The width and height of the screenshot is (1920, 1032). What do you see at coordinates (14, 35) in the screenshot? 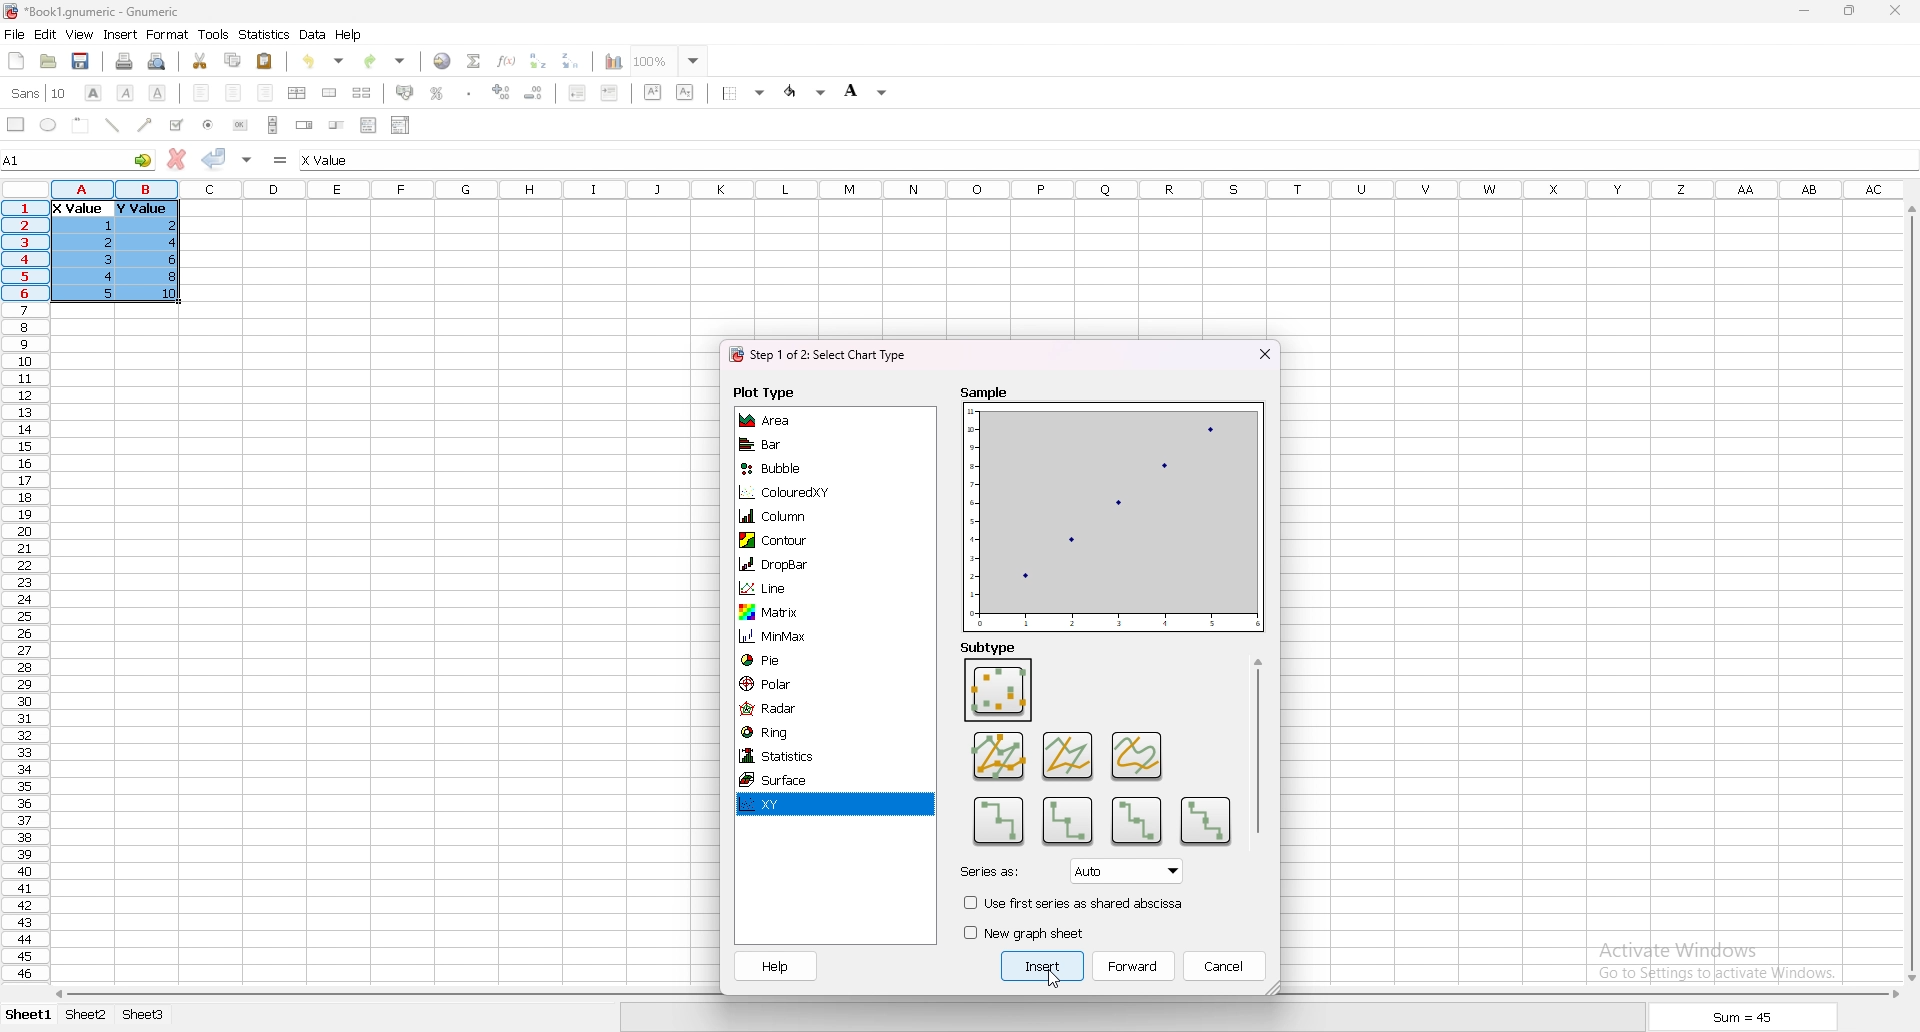
I see `file` at bounding box center [14, 35].